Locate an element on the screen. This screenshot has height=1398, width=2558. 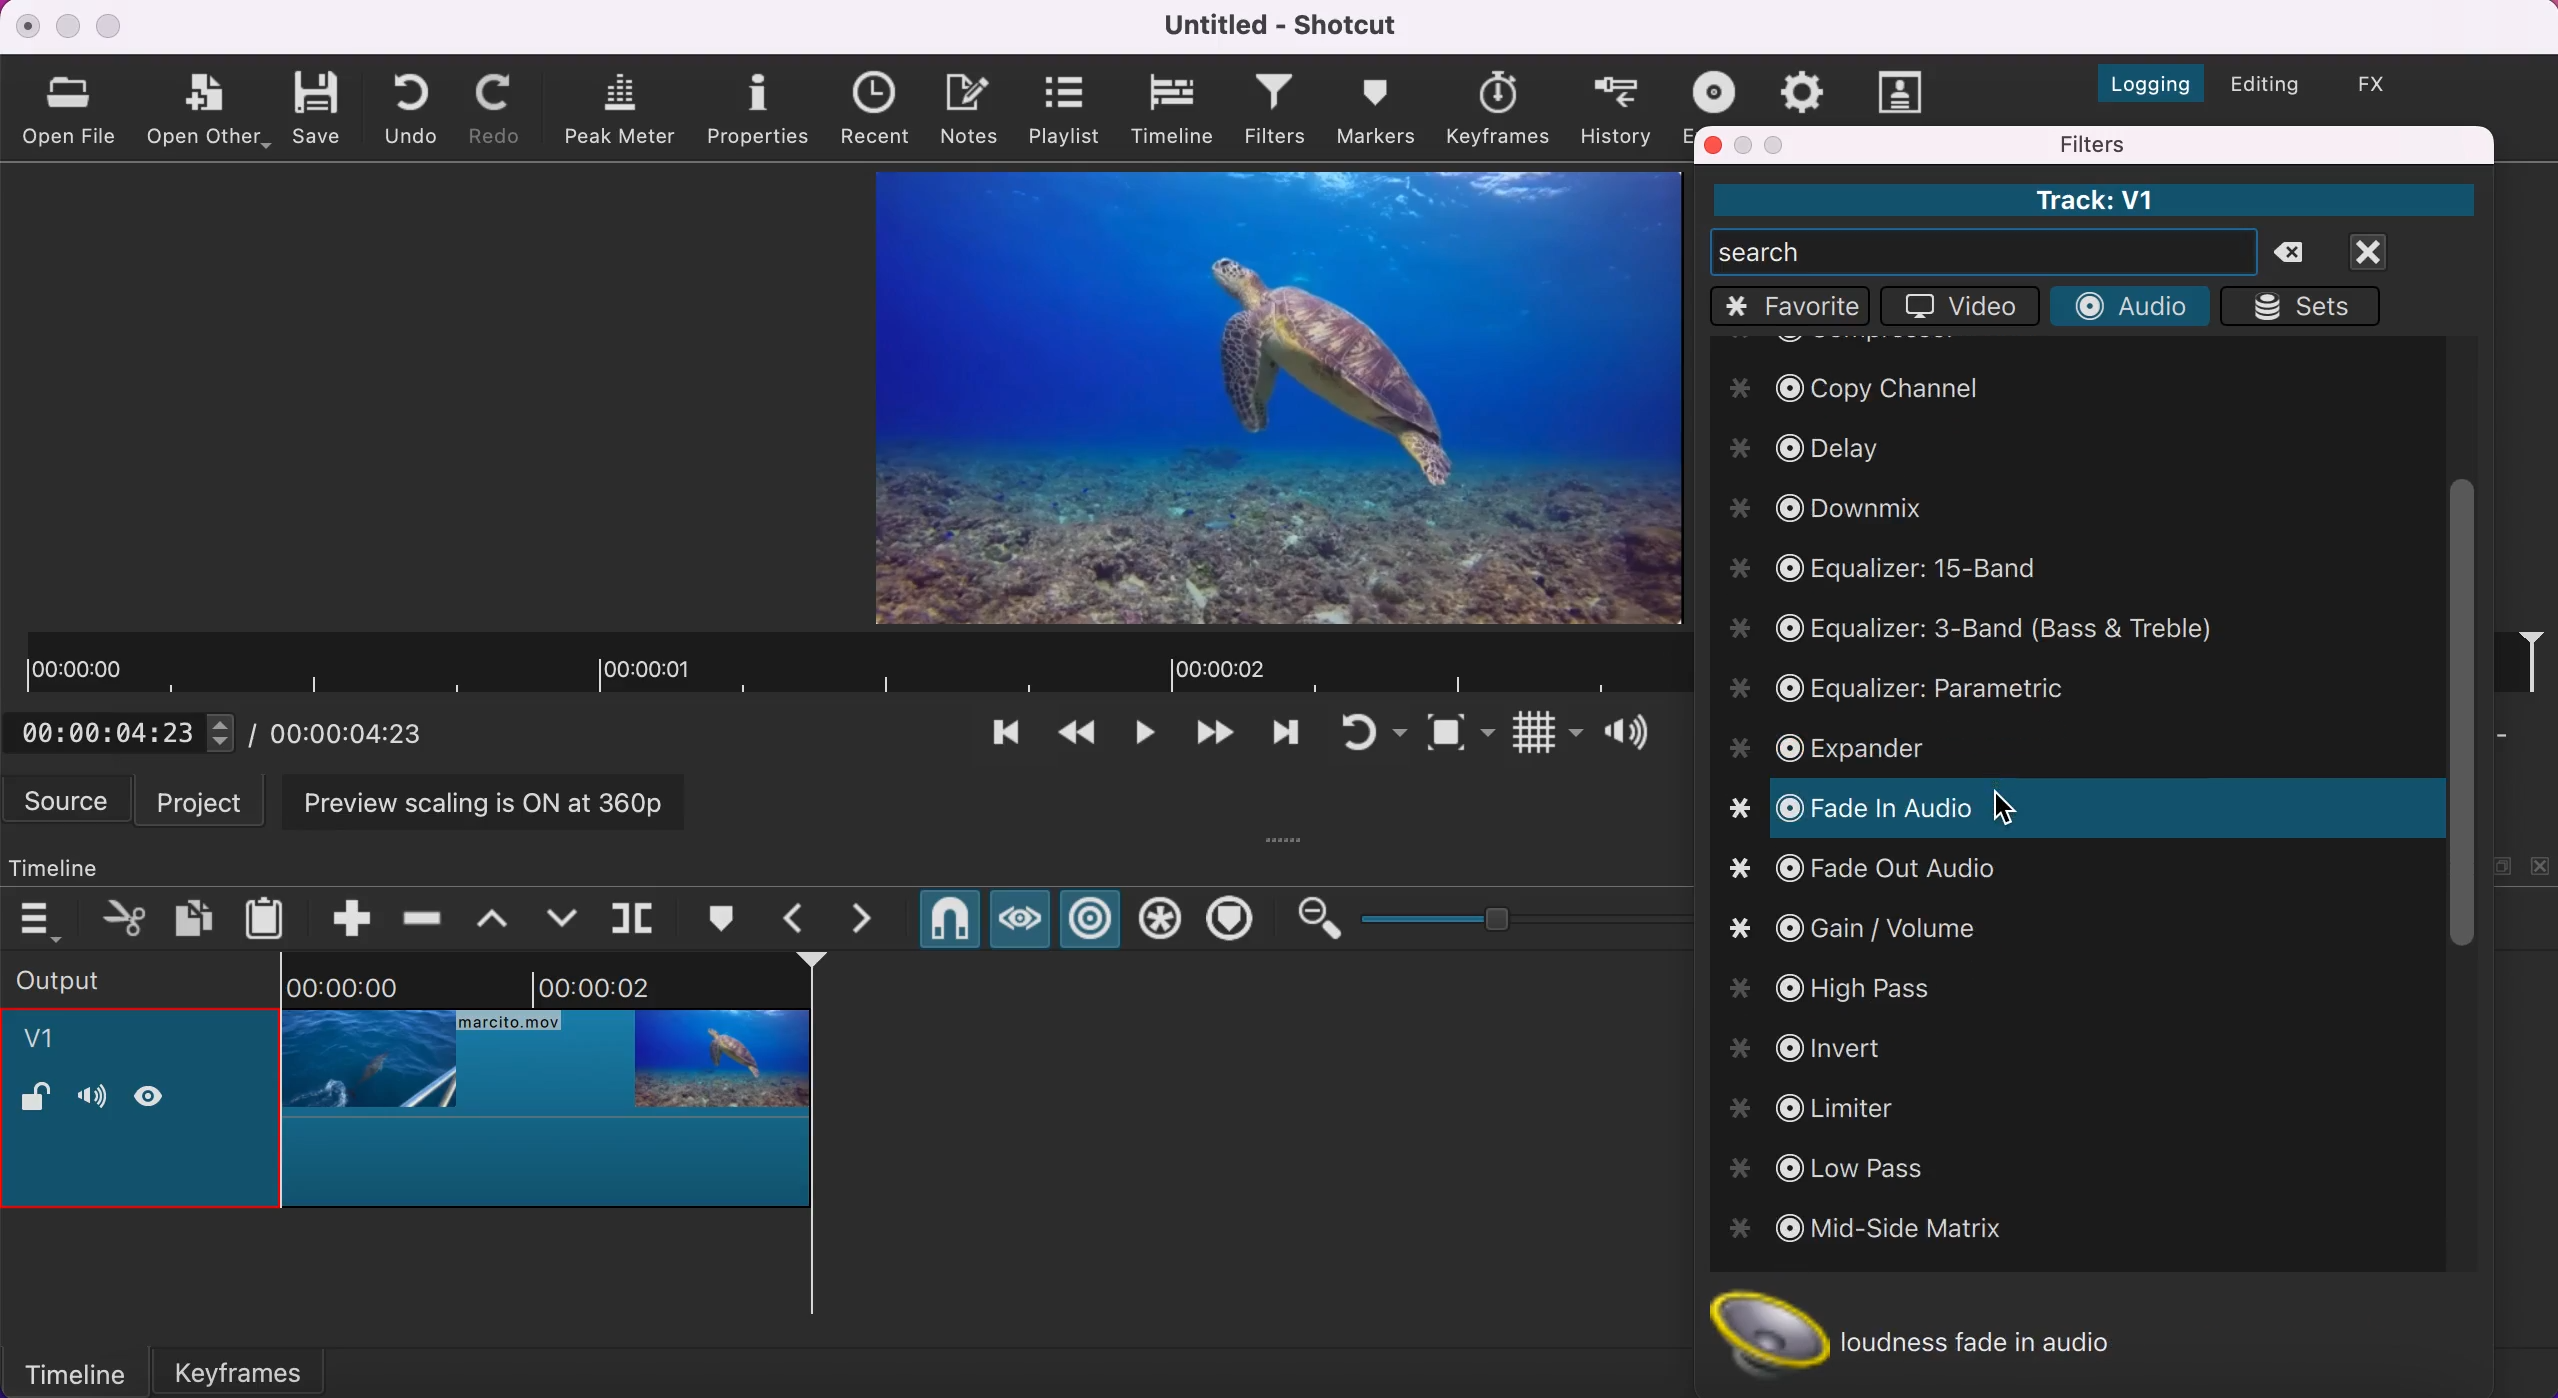
overwrite is located at coordinates (561, 916).